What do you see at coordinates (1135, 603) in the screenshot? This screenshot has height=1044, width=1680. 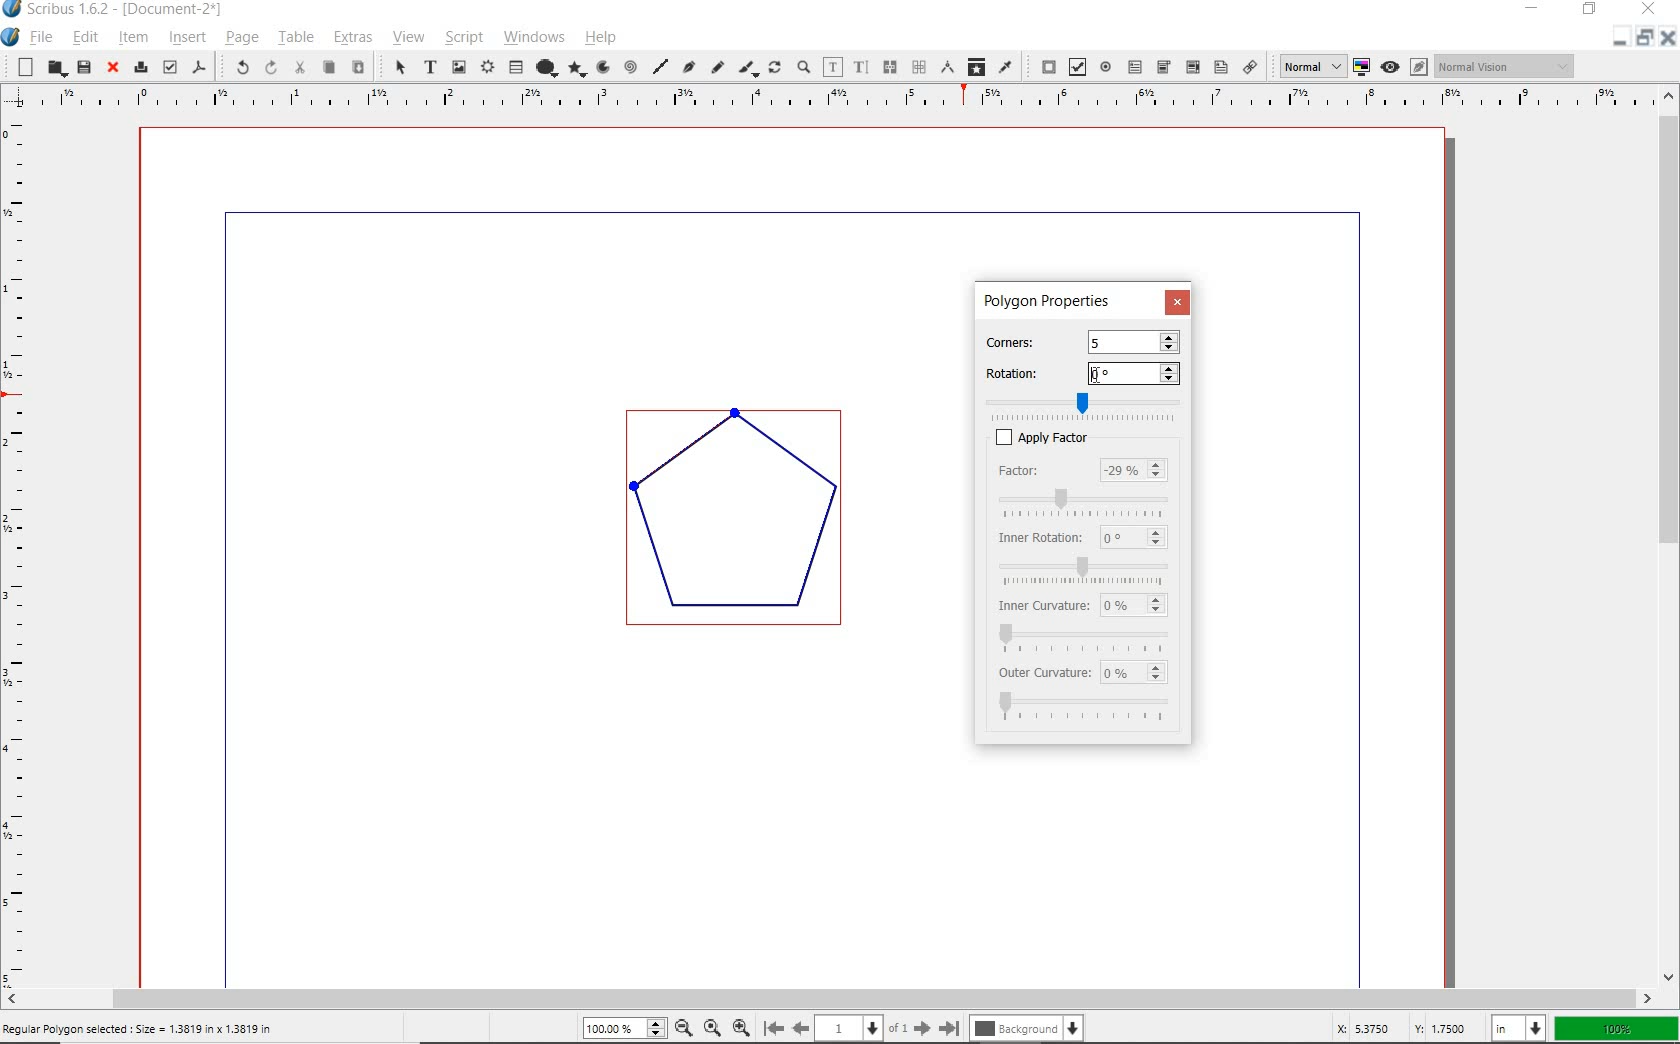 I see `inner curvature input` at bounding box center [1135, 603].